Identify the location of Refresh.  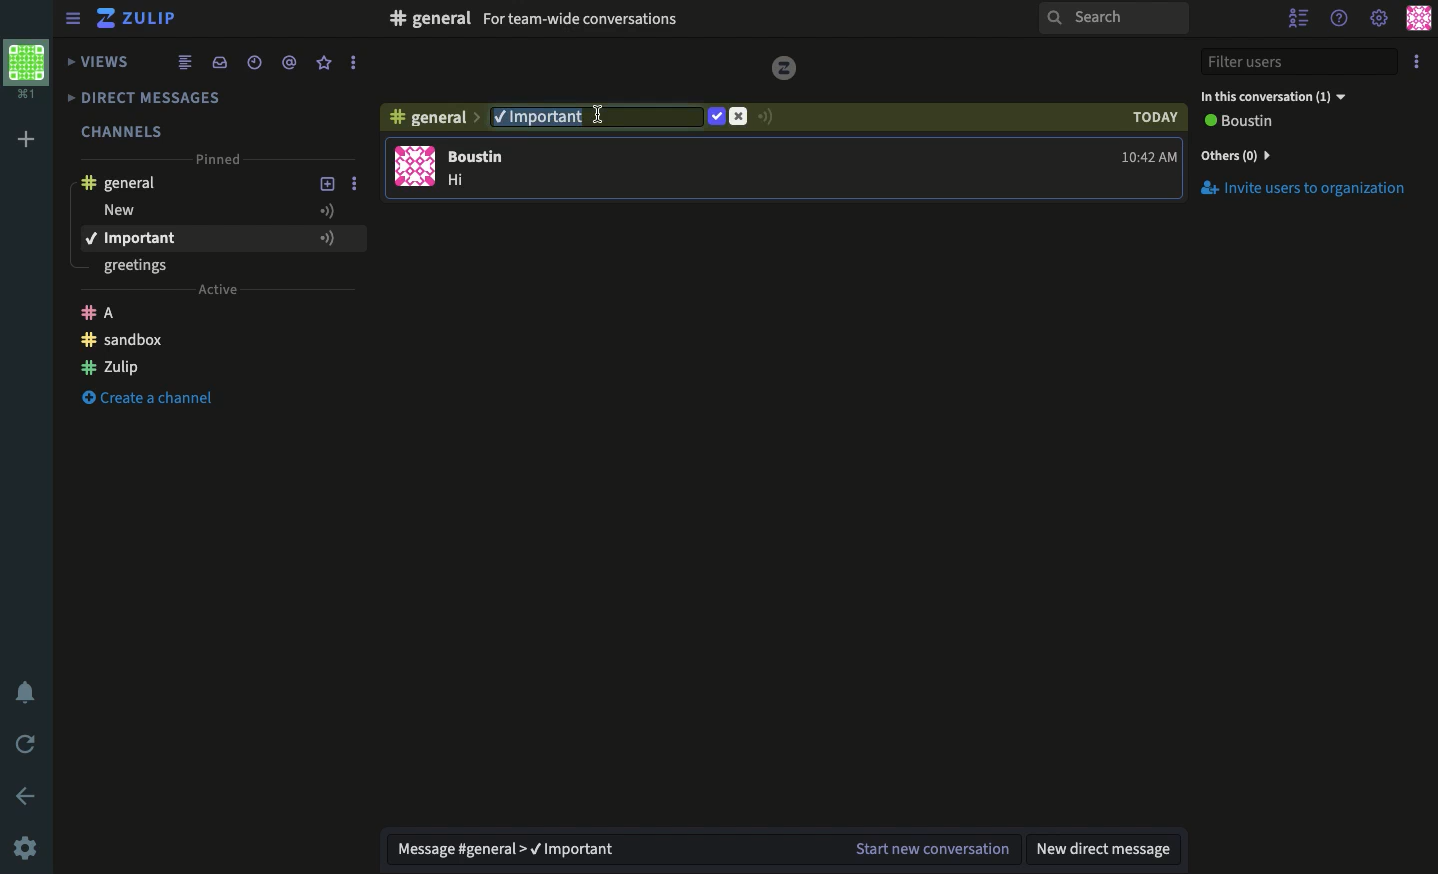
(28, 744).